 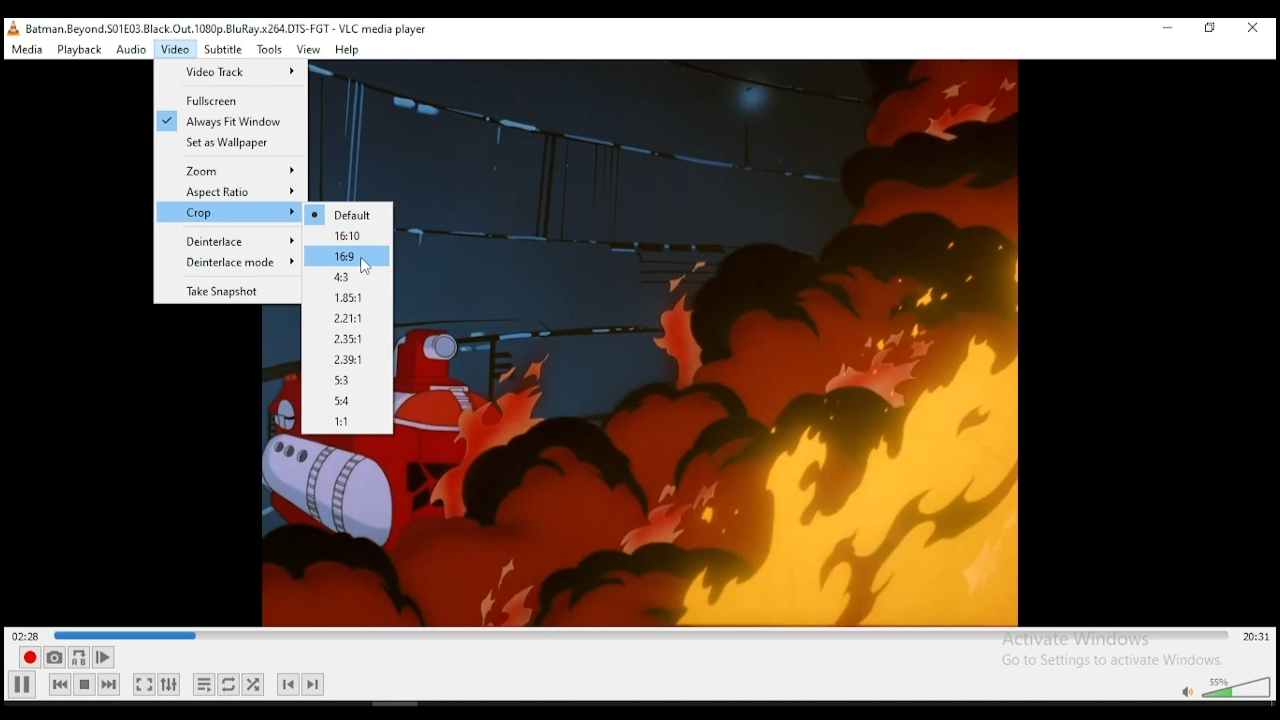 I want to click on help, so click(x=347, y=50).